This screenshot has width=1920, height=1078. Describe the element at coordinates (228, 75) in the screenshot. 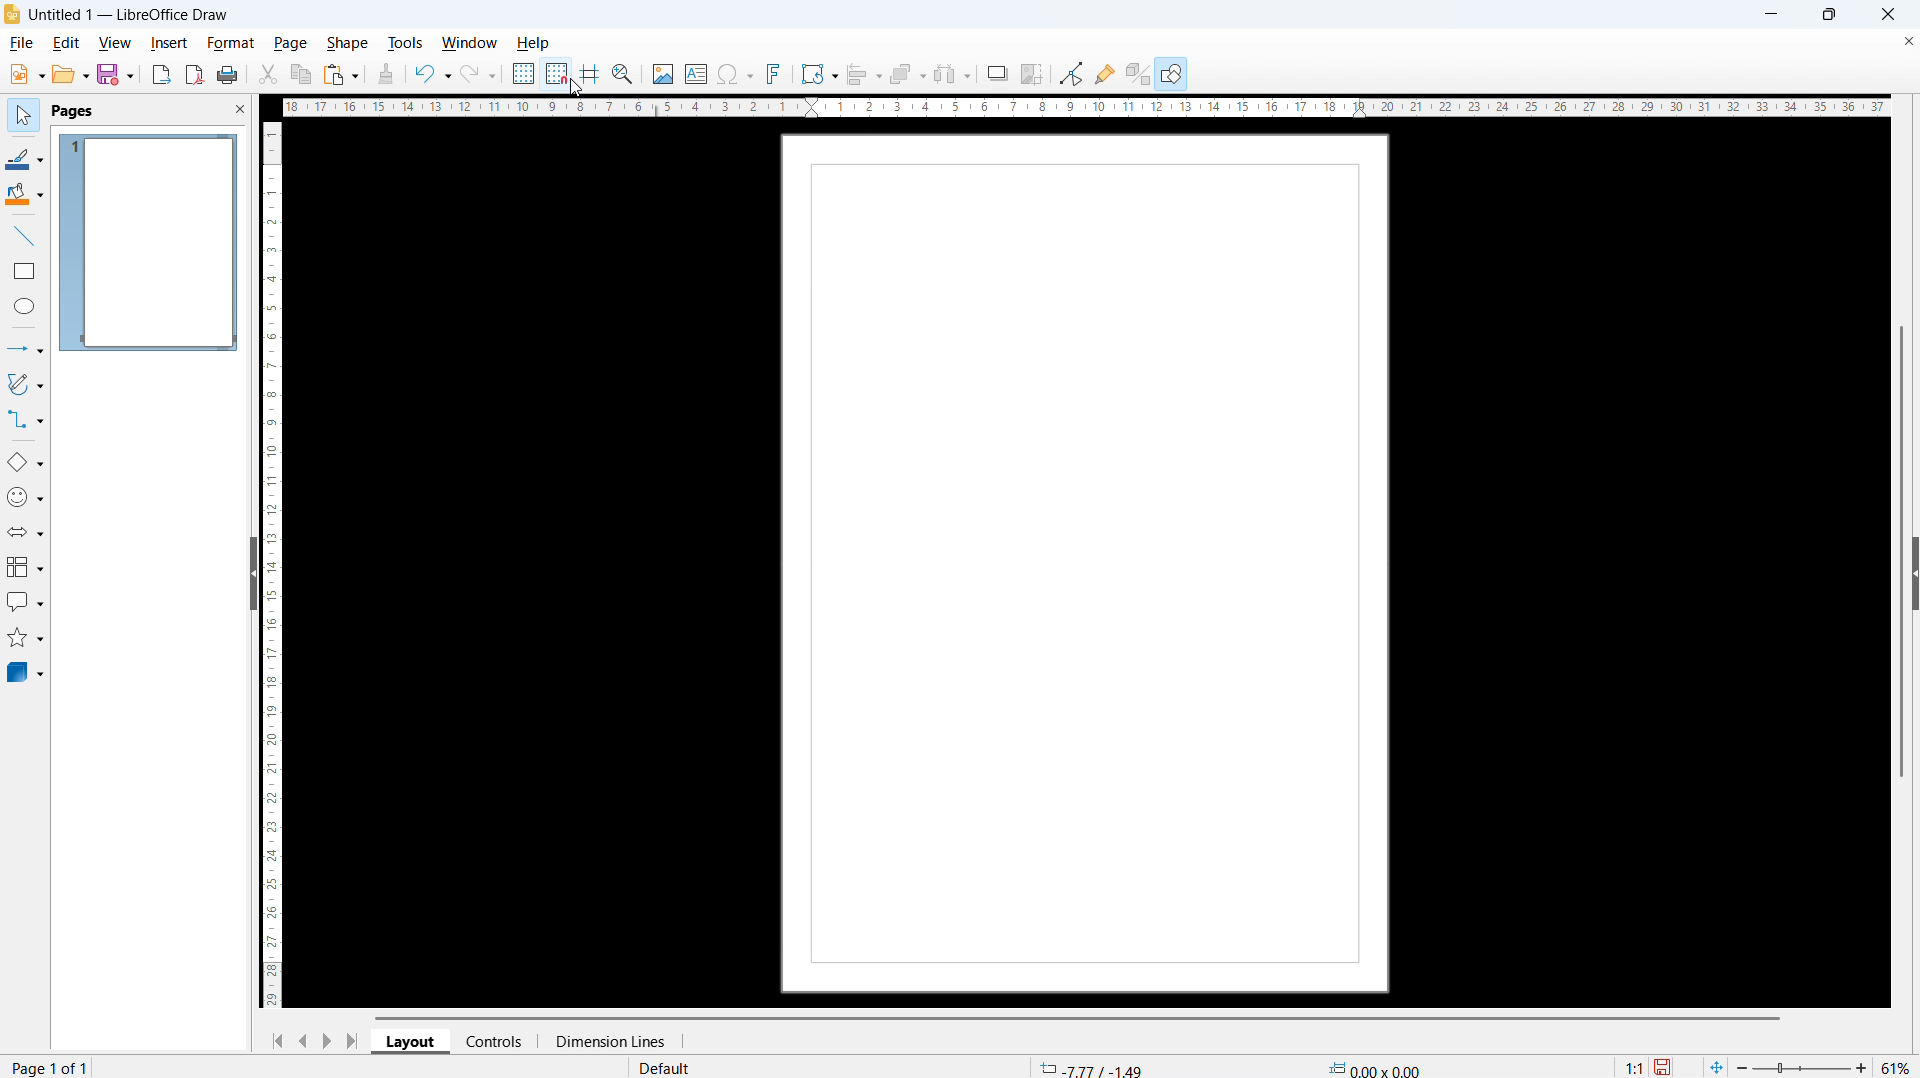

I see `print ` at that location.